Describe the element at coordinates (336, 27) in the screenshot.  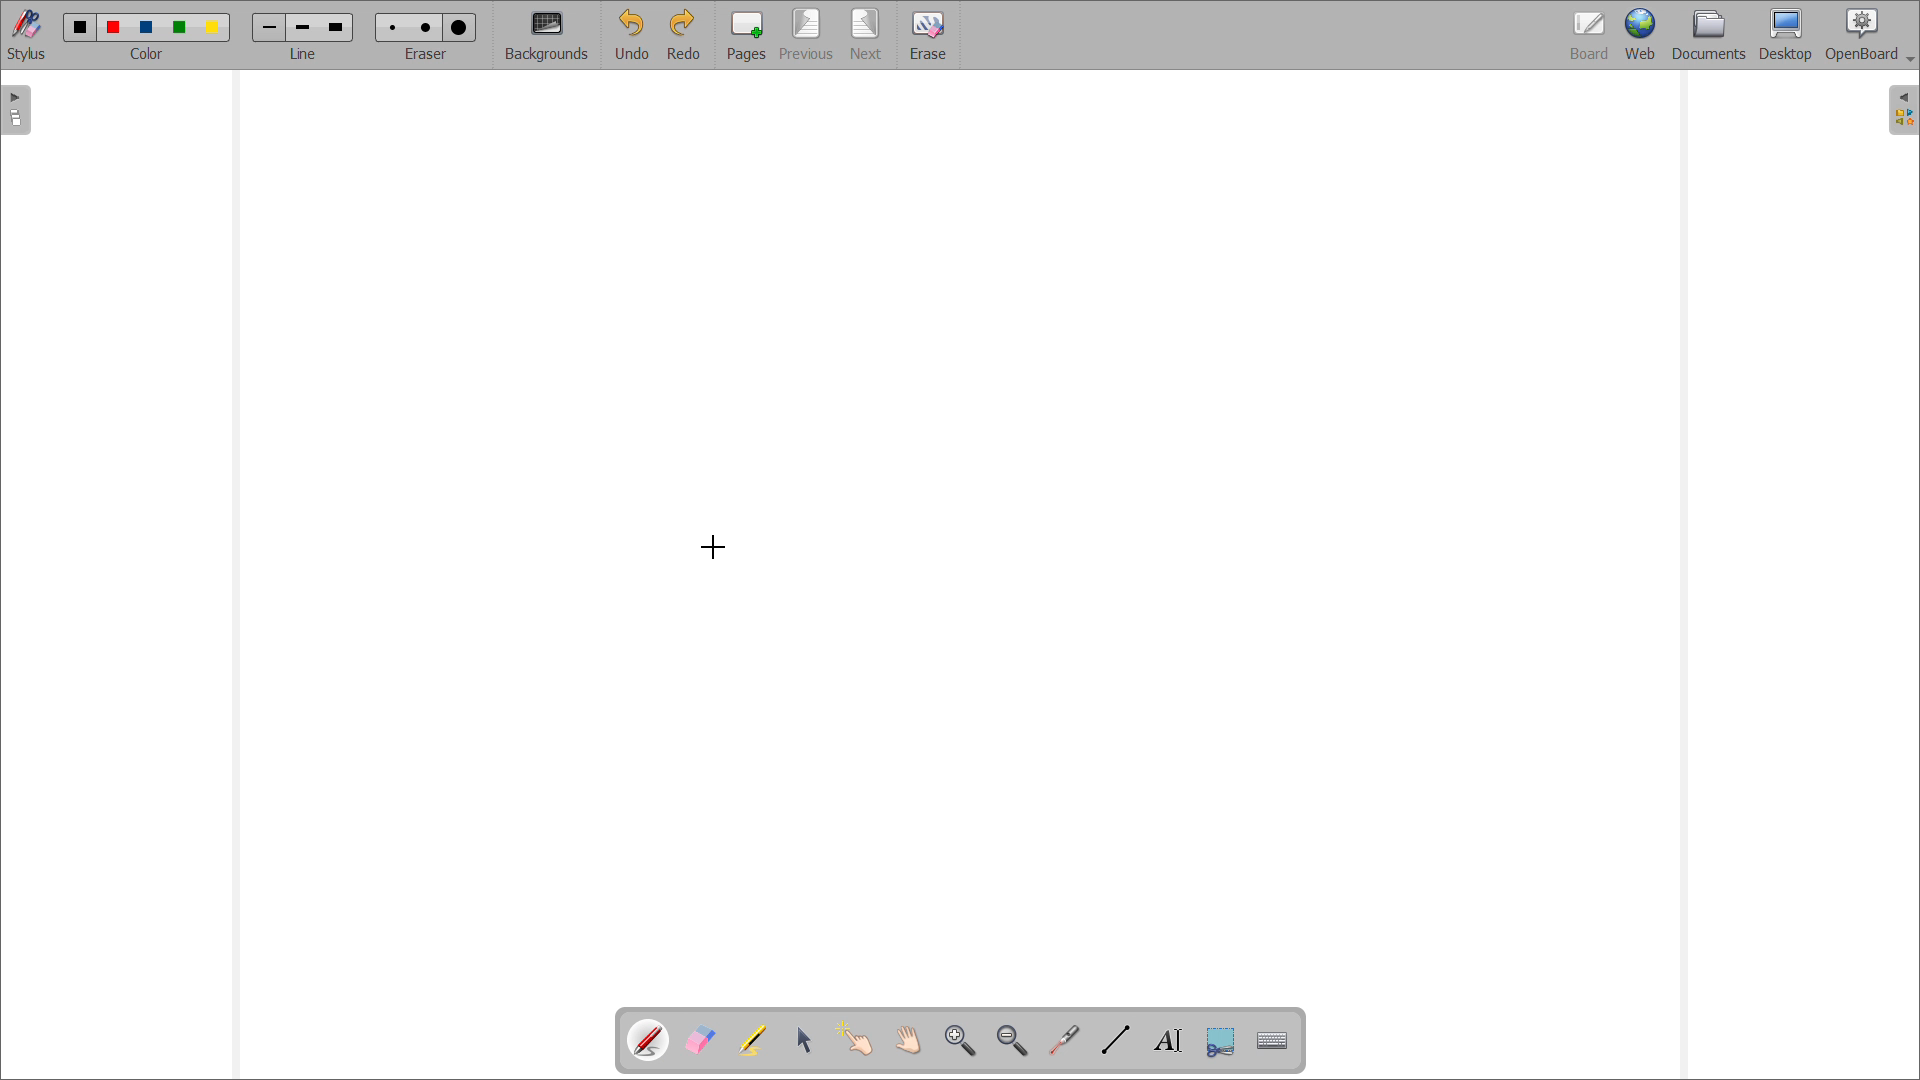
I see `line width size` at that location.